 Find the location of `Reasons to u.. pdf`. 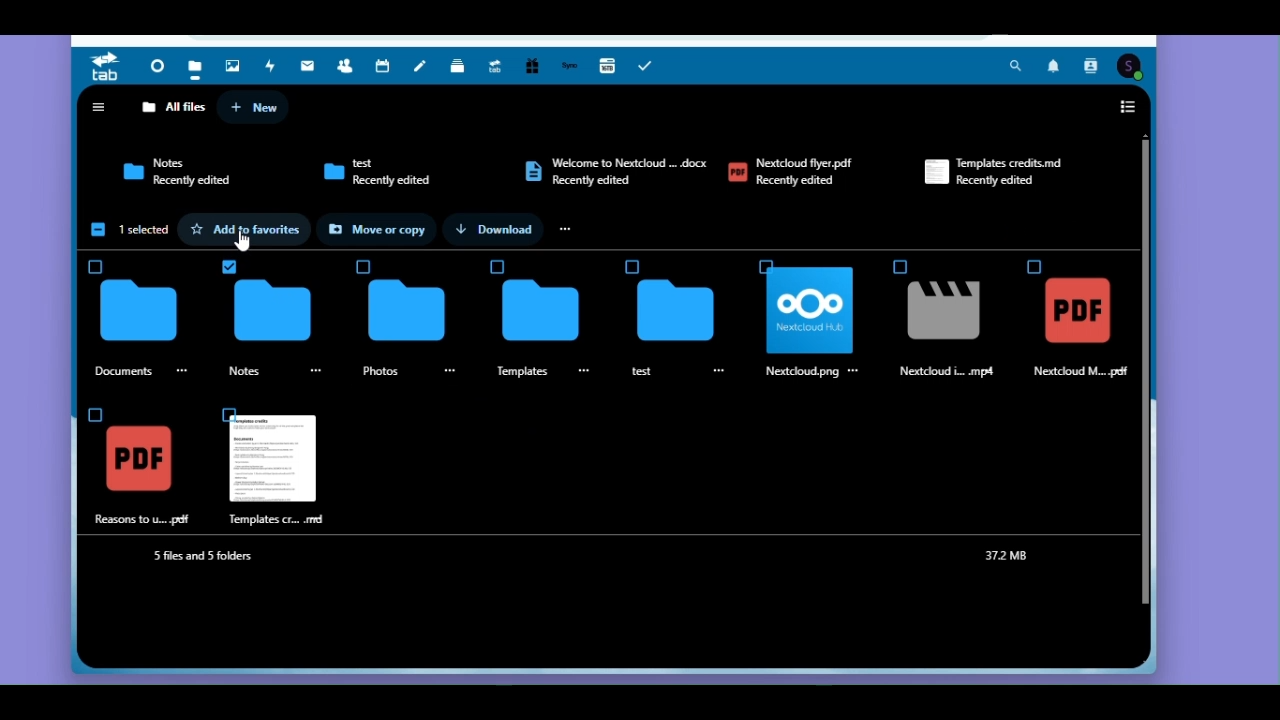

Reasons to u.. pdf is located at coordinates (145, 519).